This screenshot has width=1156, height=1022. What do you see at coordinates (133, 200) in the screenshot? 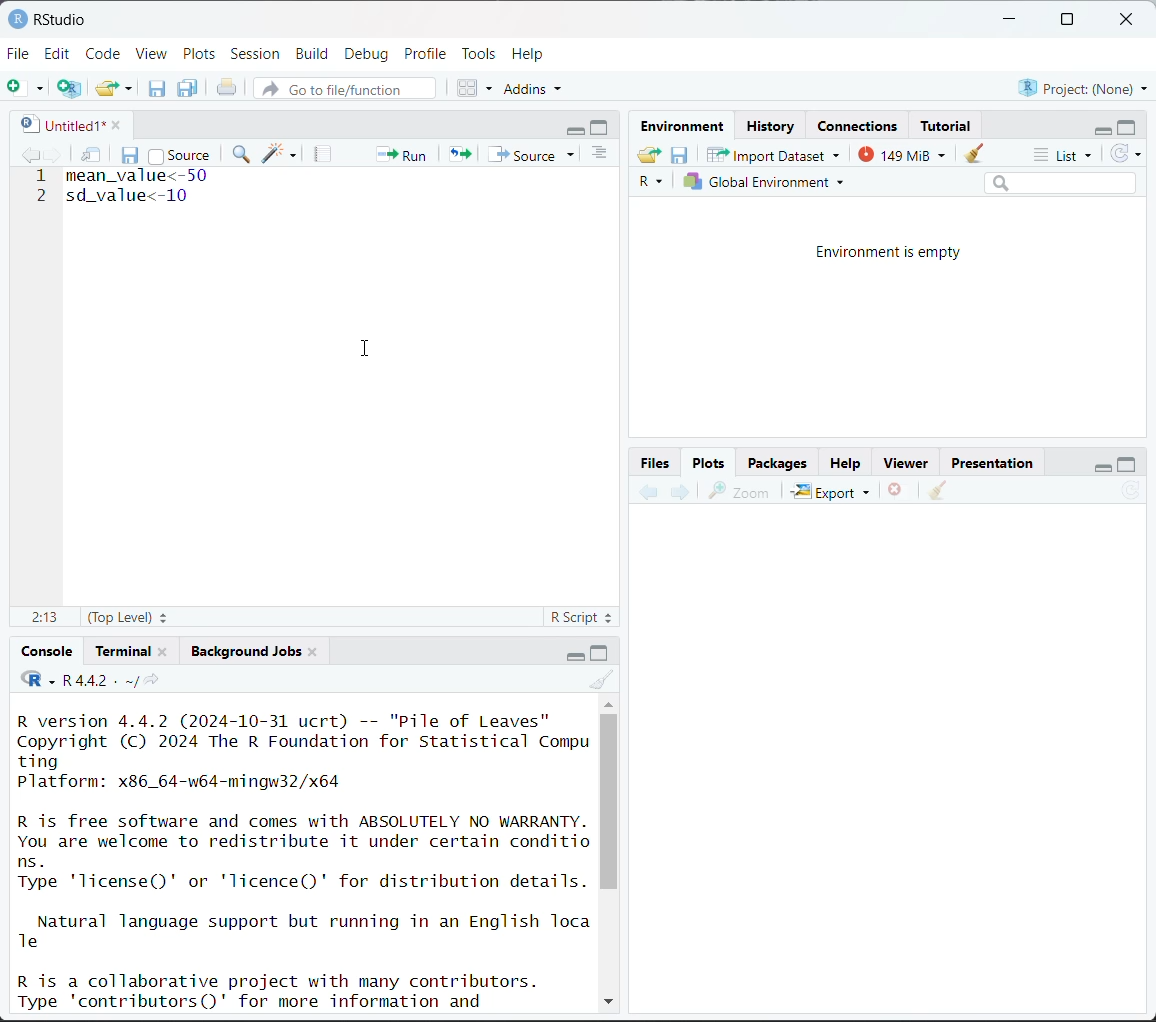
I see `sd_value<-10` at bounding box center [133, 200].